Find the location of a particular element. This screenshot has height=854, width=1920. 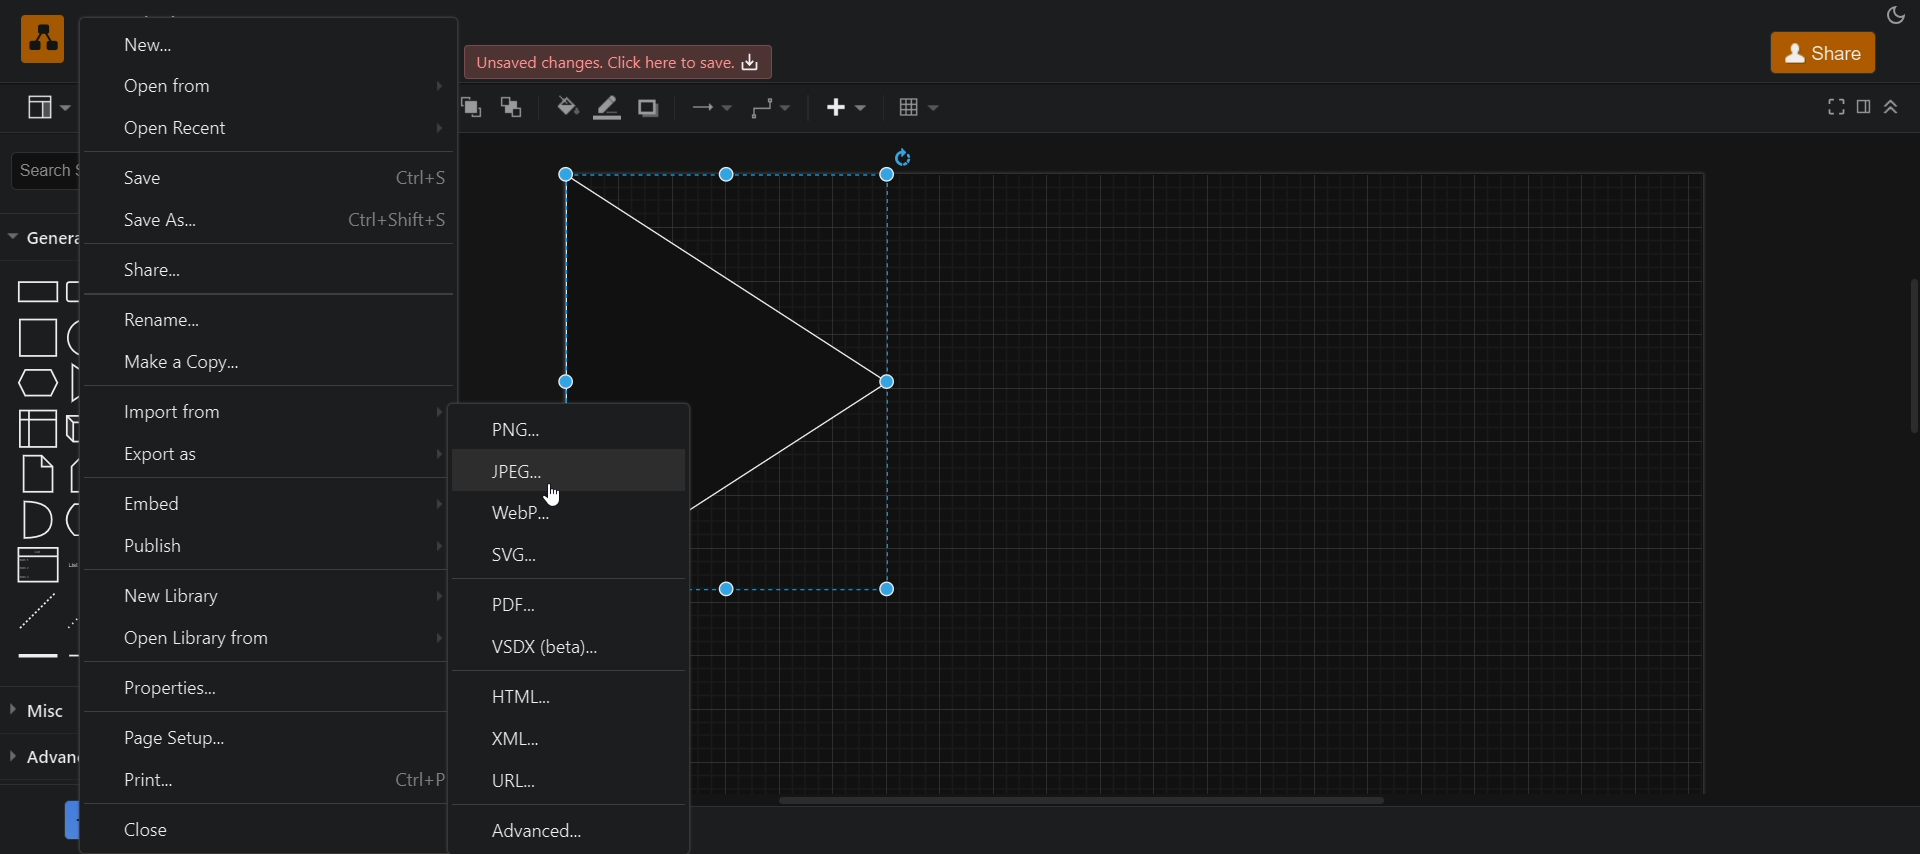

connection is located at coordinates (711, 107).